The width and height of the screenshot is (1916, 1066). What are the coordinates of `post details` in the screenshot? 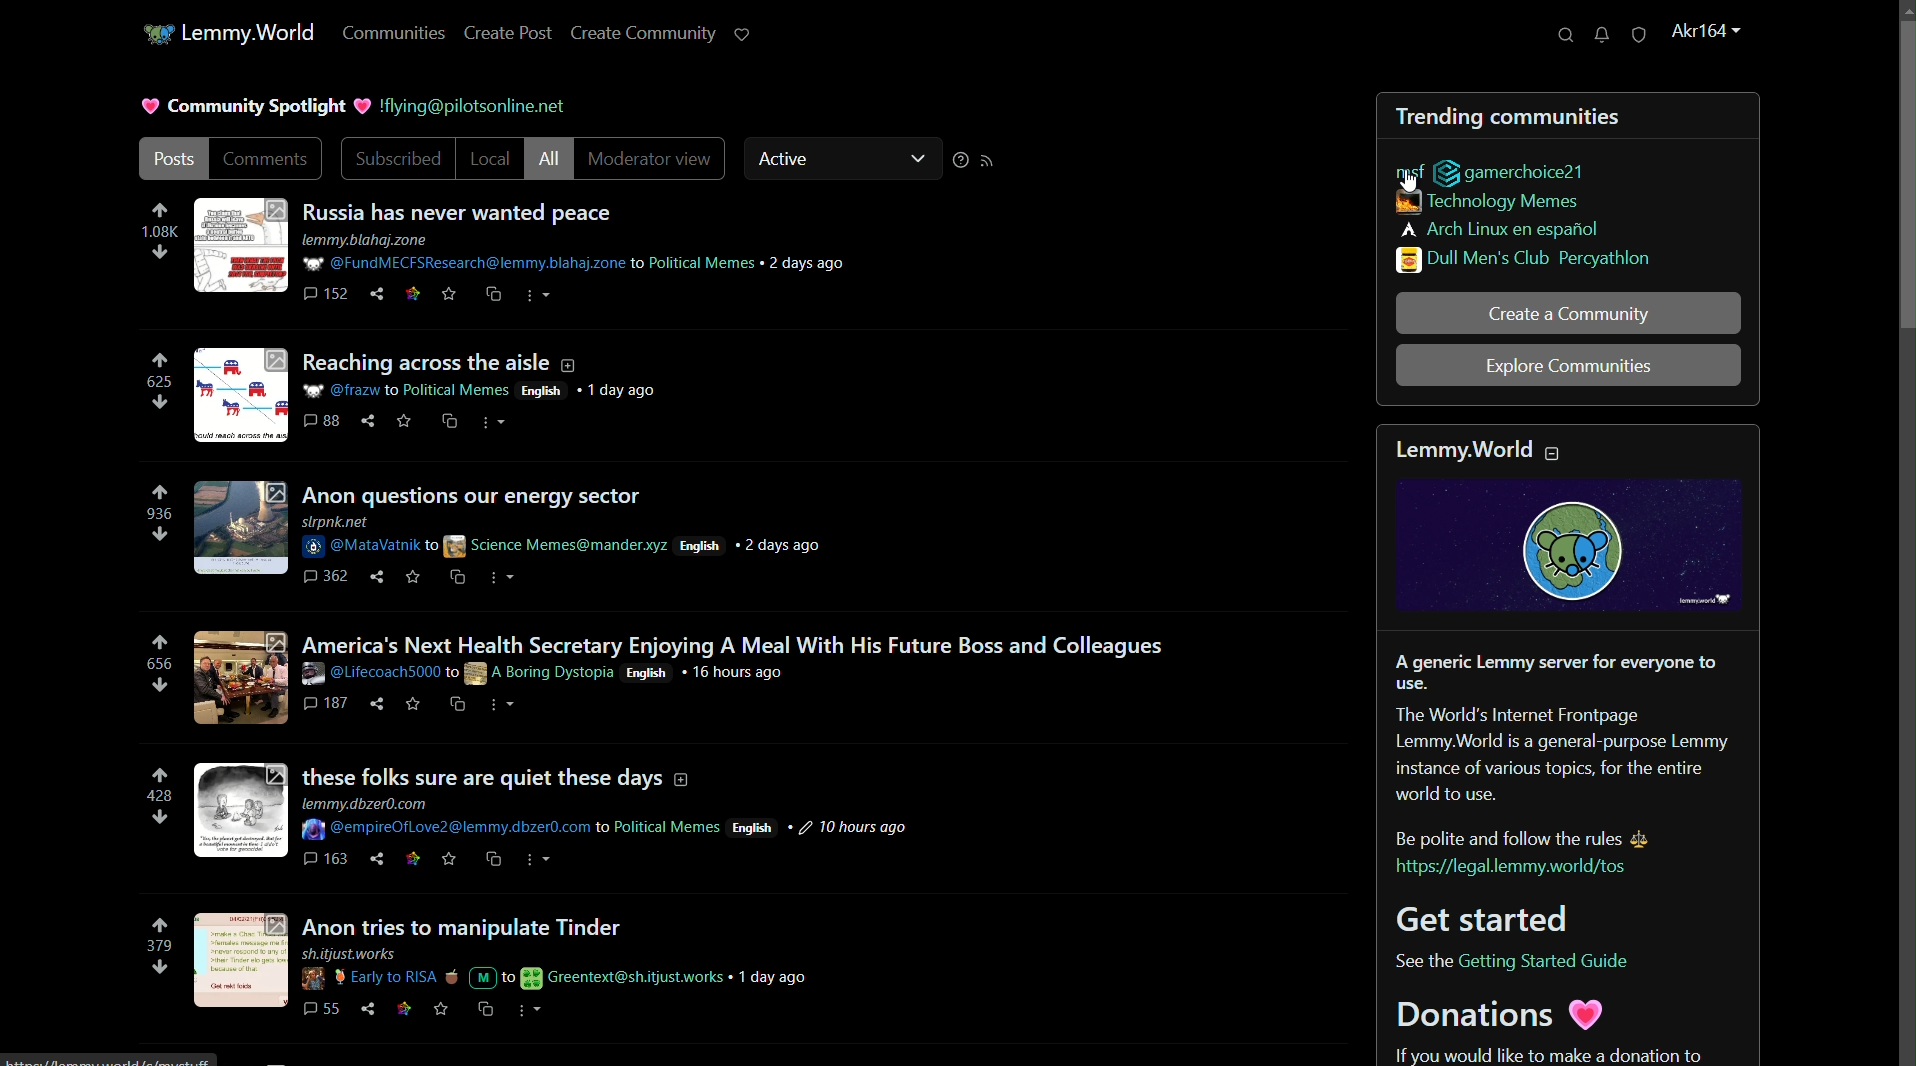 It's located at (613, 818).